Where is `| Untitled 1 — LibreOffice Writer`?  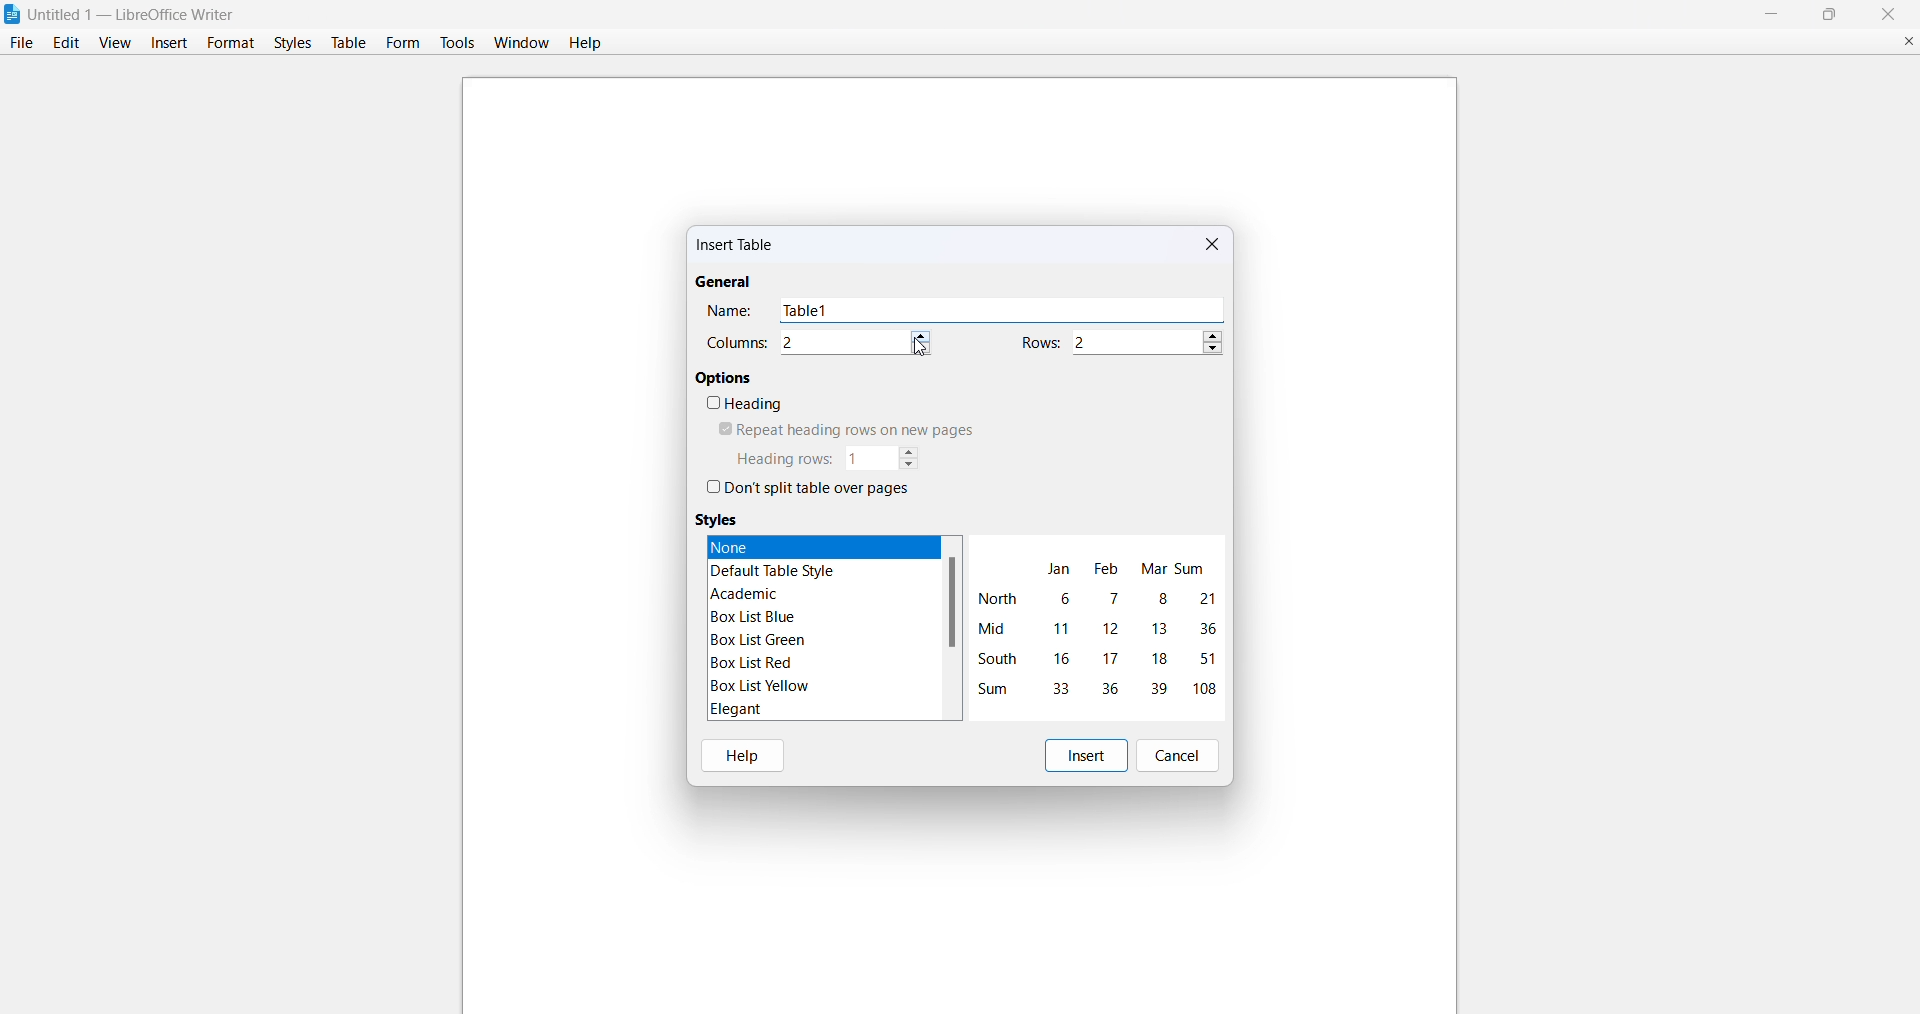
| Untitled 1 — LibreOffice Writer is located at coordinates (134, 13).